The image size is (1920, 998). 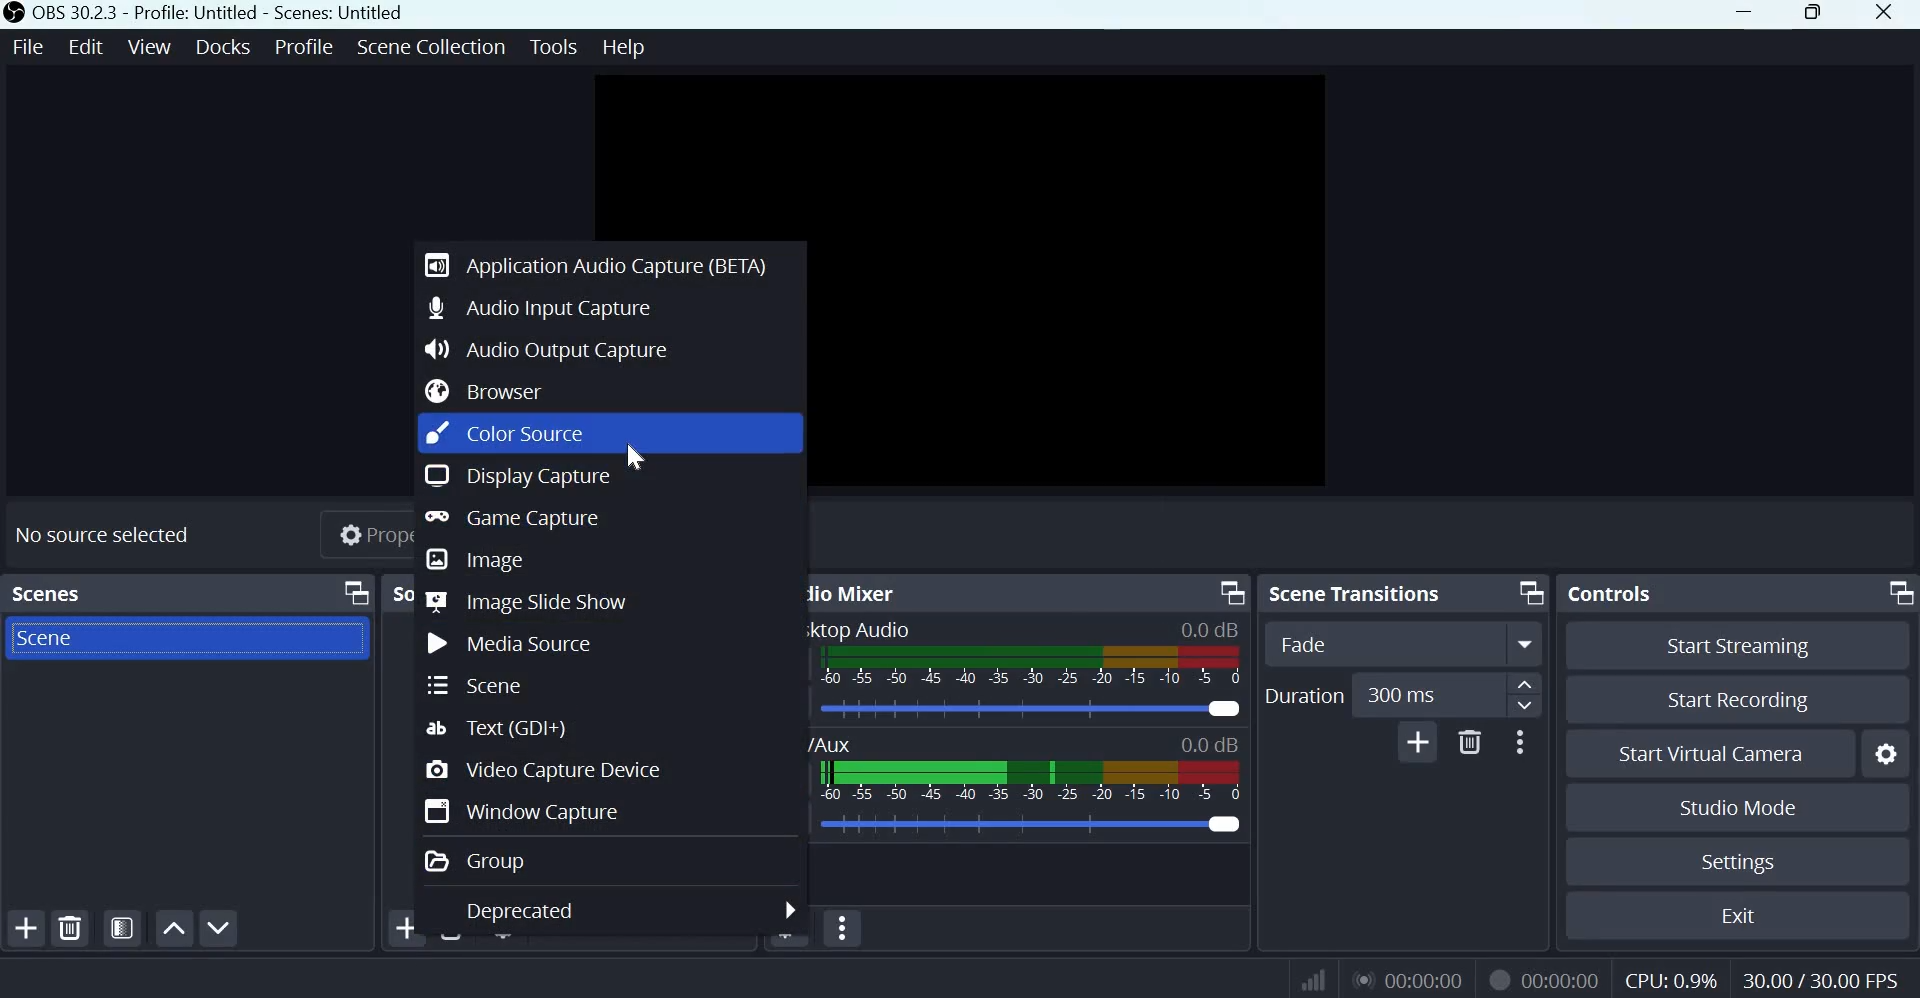 What do you see at coordinates (1447, 696) in the screenshot?
I see `Duration Input` at bounding box center [1447, 696].